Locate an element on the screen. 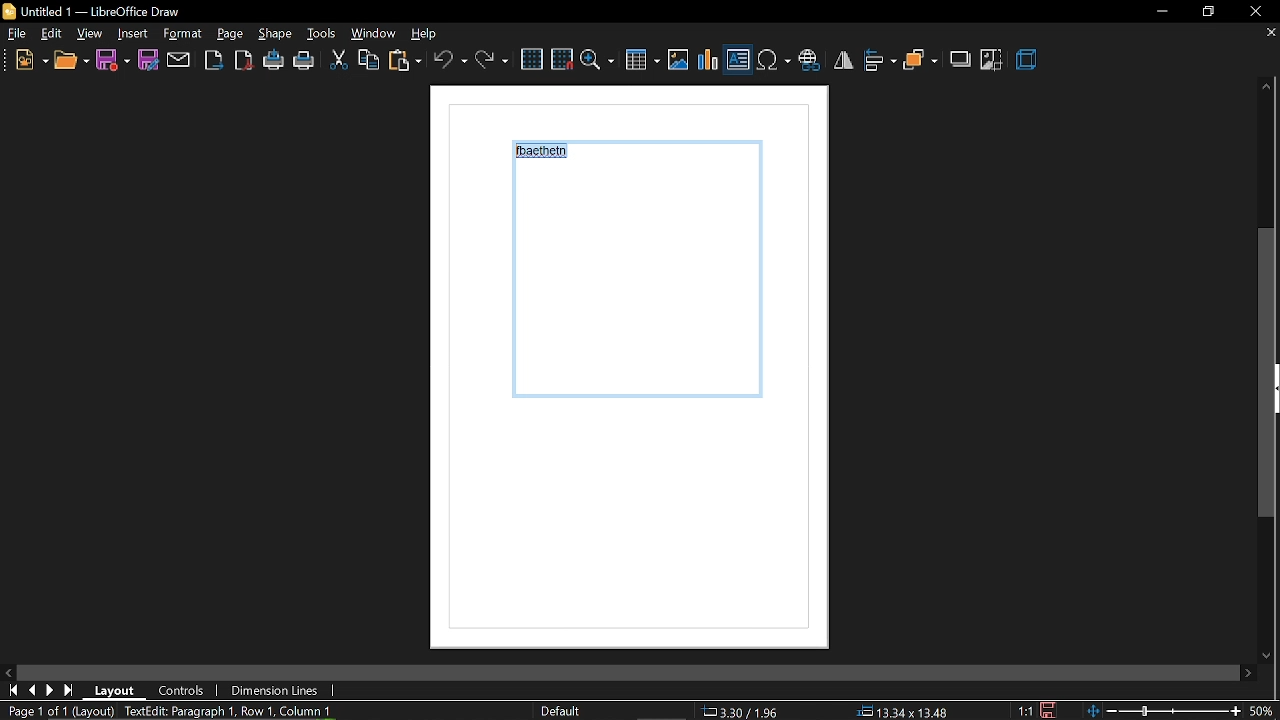 The width and height of the screenshot is (1280, 720). Move down is located at coordinates (1269, 655).